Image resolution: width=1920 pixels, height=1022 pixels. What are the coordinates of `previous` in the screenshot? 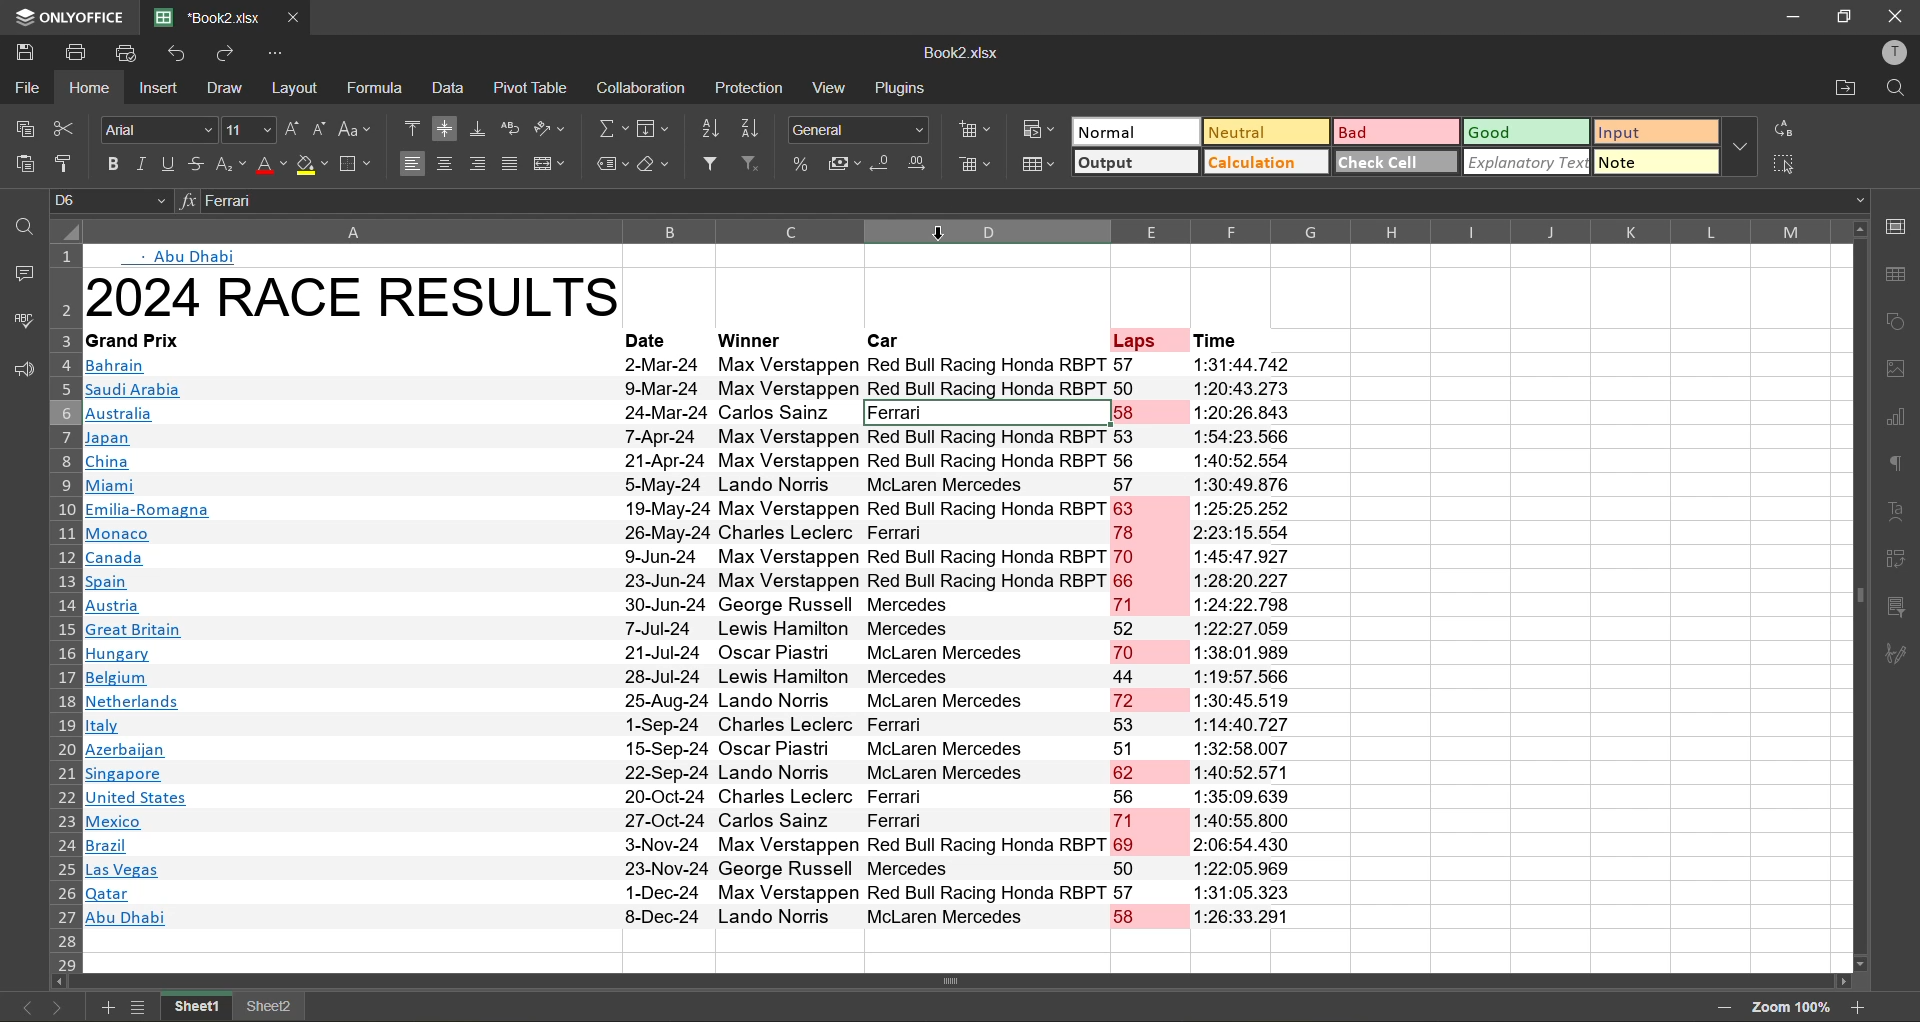 It's located at (28, 1008).